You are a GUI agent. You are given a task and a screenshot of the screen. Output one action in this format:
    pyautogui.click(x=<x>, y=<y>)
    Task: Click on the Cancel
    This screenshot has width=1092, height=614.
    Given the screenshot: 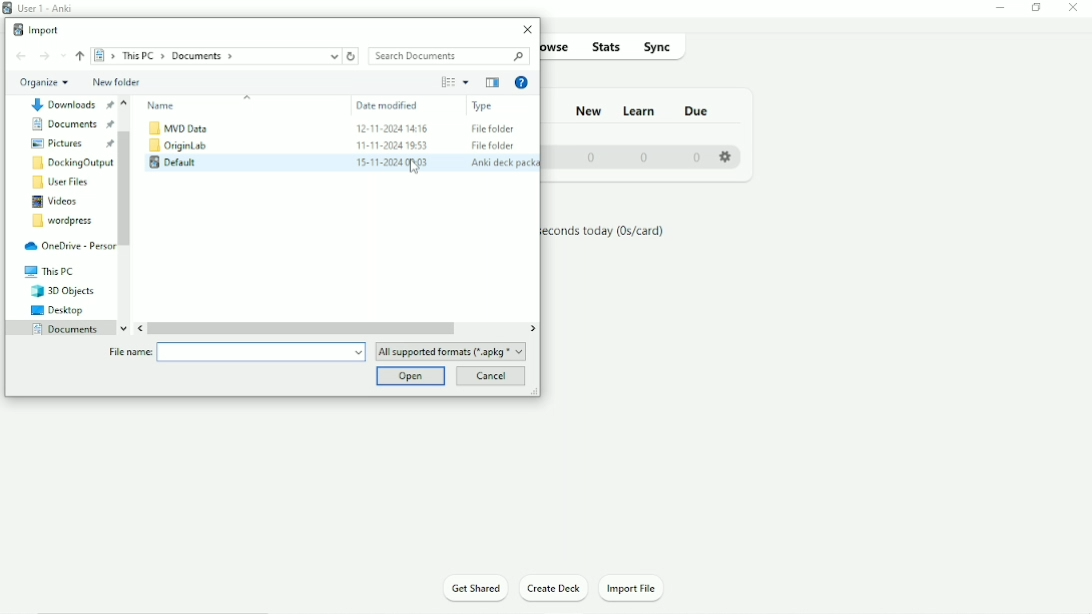 What is the action you would take?
    pyautogui.click(x=491, y=377)
    